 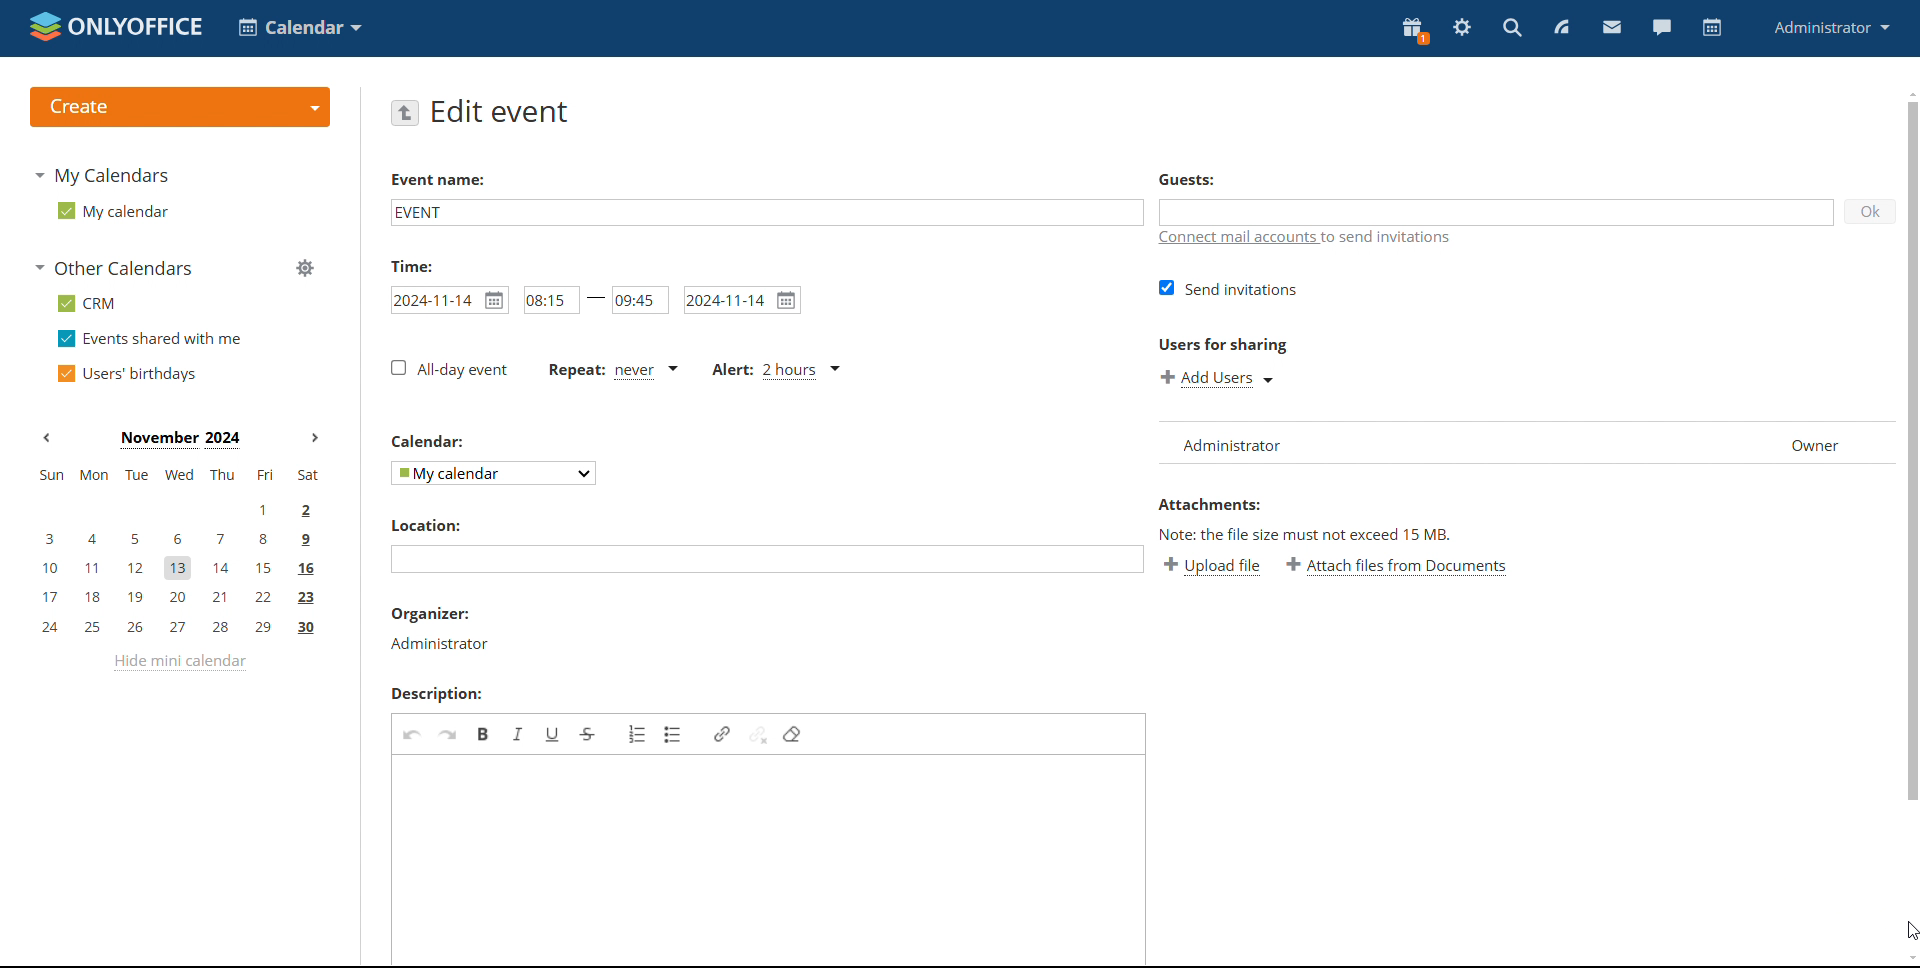 What do you see at coordinates (105, 176) in the screenshot?
I see `my calendars` at bounding box center [105, 176].